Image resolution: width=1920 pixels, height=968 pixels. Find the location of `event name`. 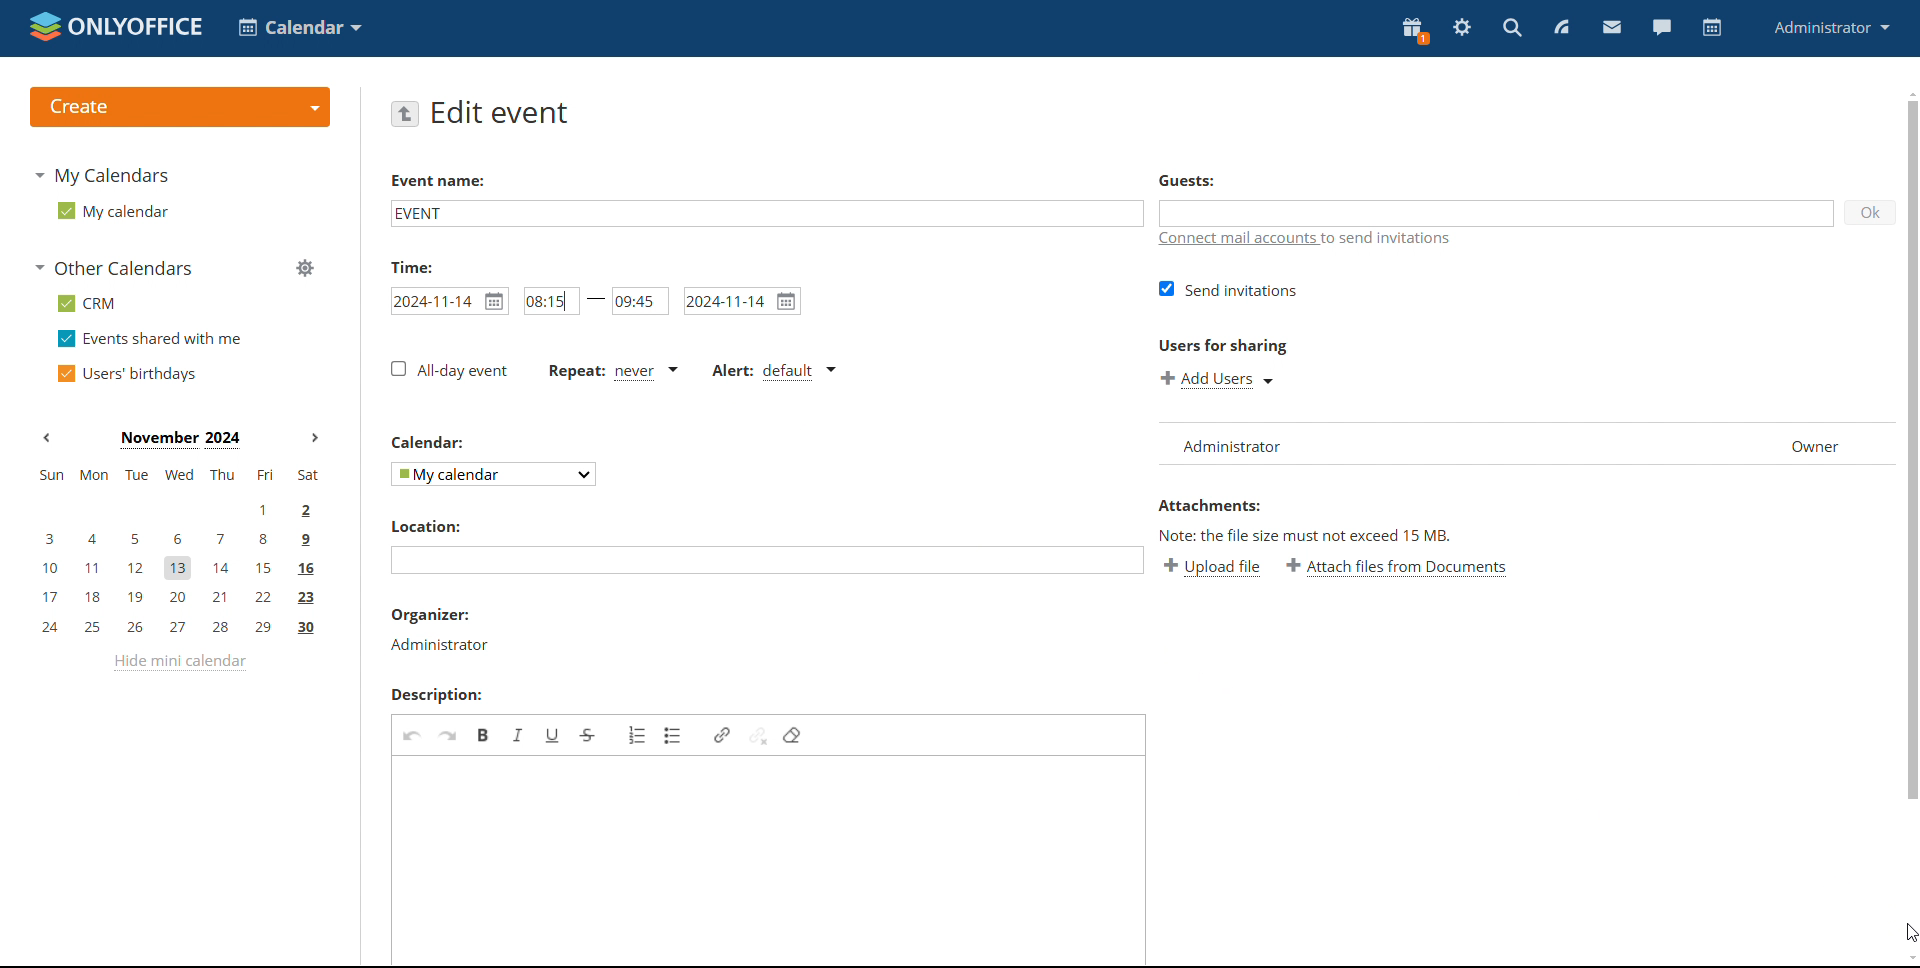

event name is located at coordinates (437, 180).